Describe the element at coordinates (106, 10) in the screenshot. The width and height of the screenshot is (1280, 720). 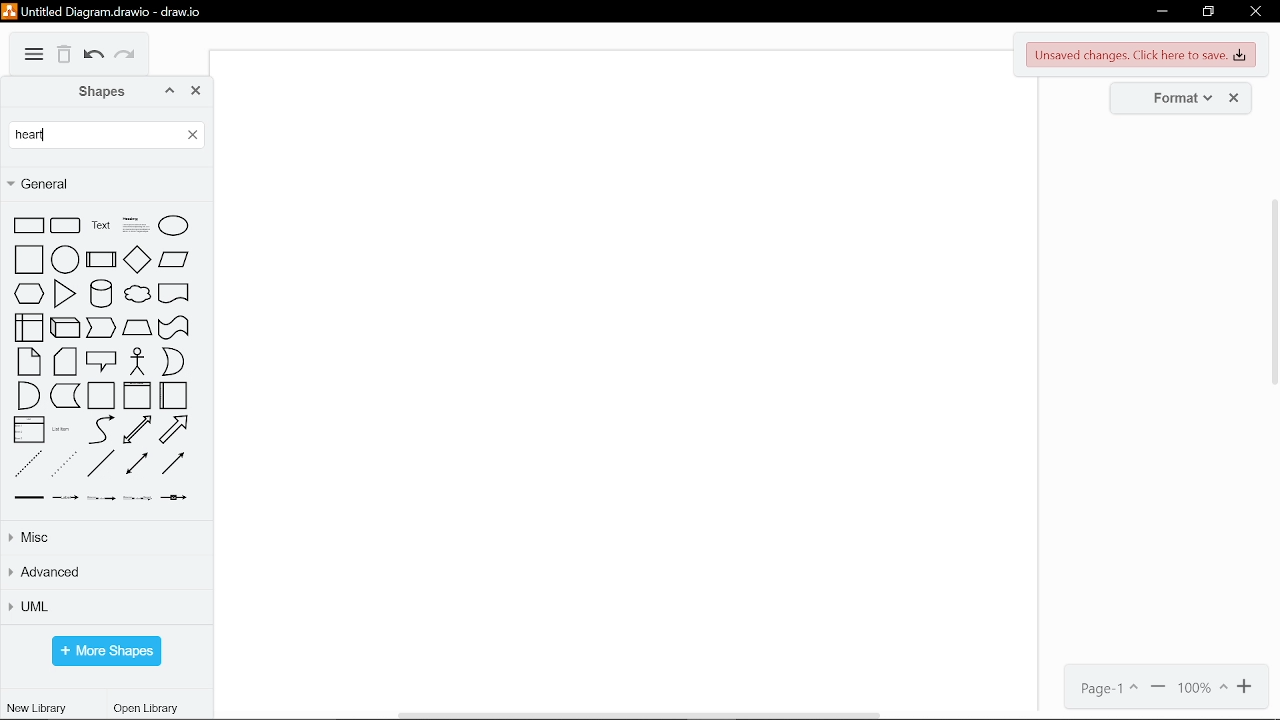
I see `Untitled Diagram.drawio - draw.io` at that location.